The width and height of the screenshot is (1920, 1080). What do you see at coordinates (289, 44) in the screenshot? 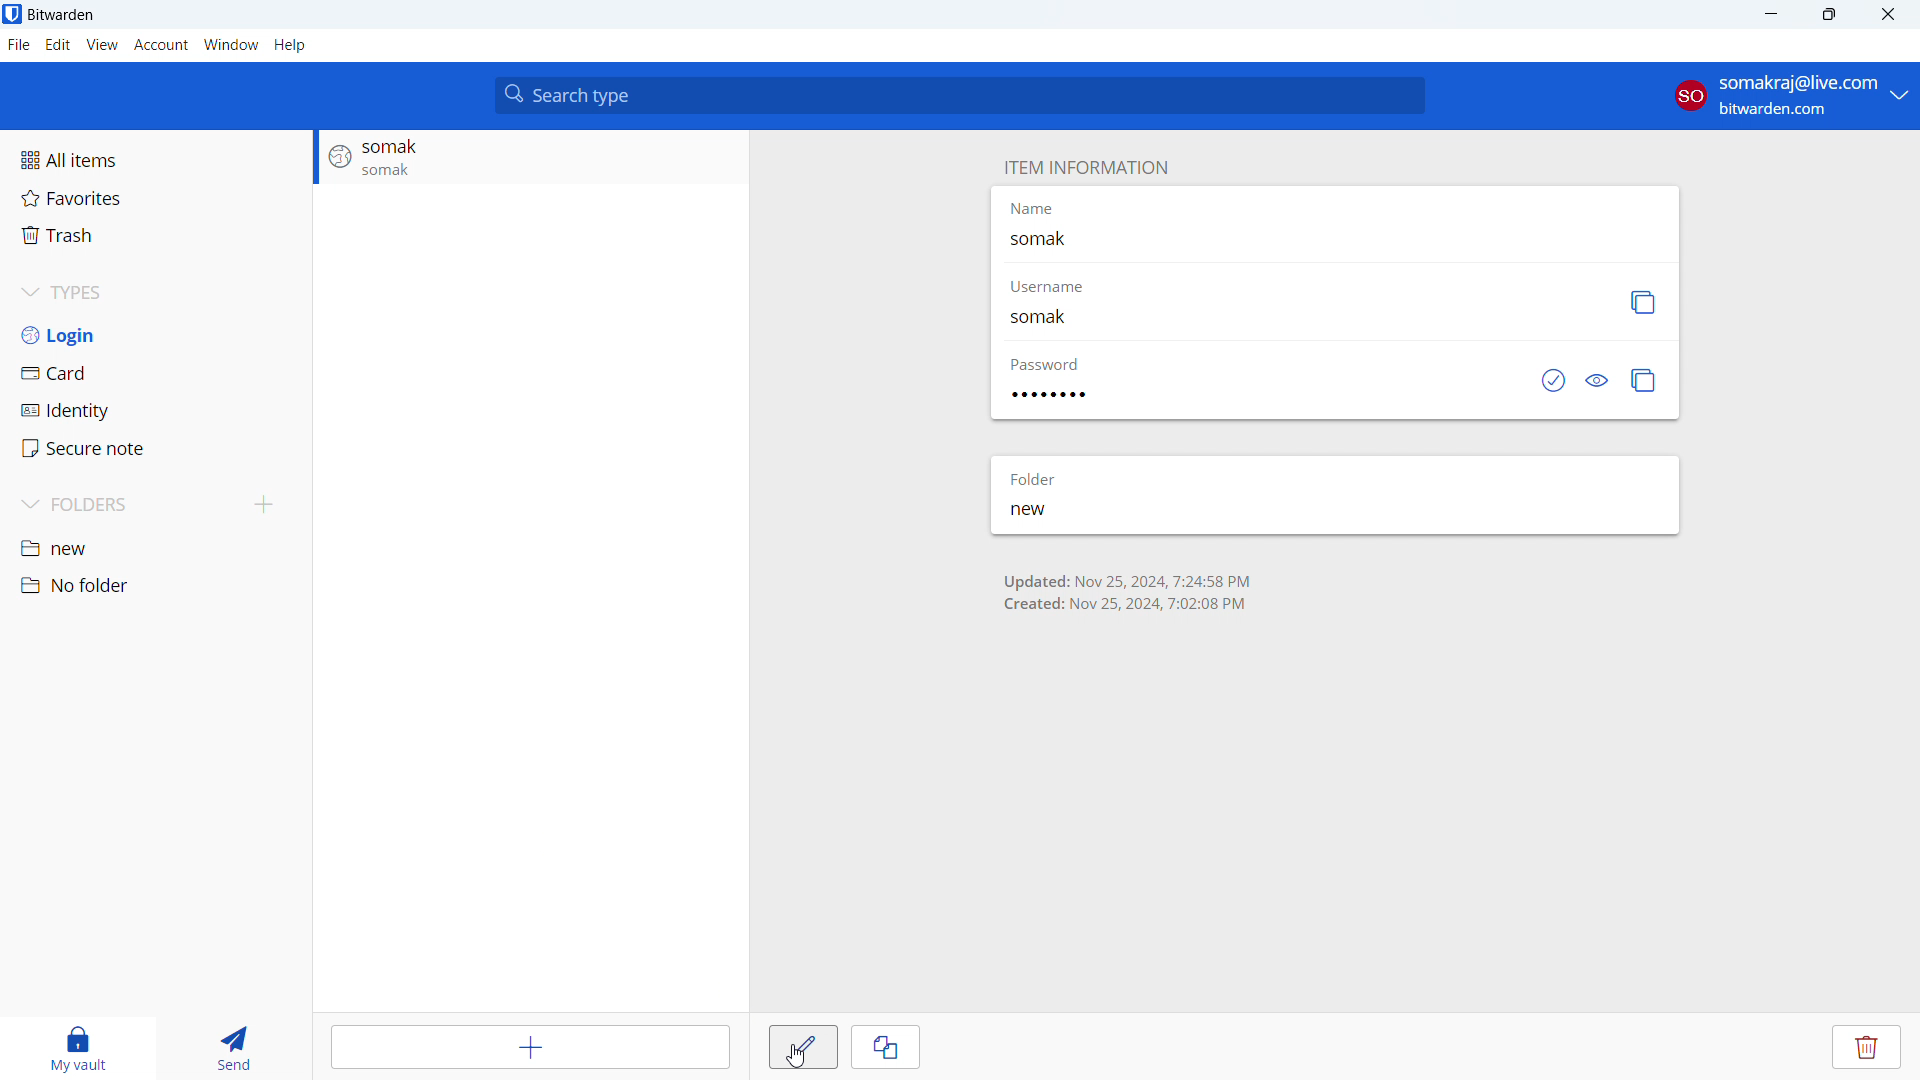
I see `help` at bounding box center [289, 44].